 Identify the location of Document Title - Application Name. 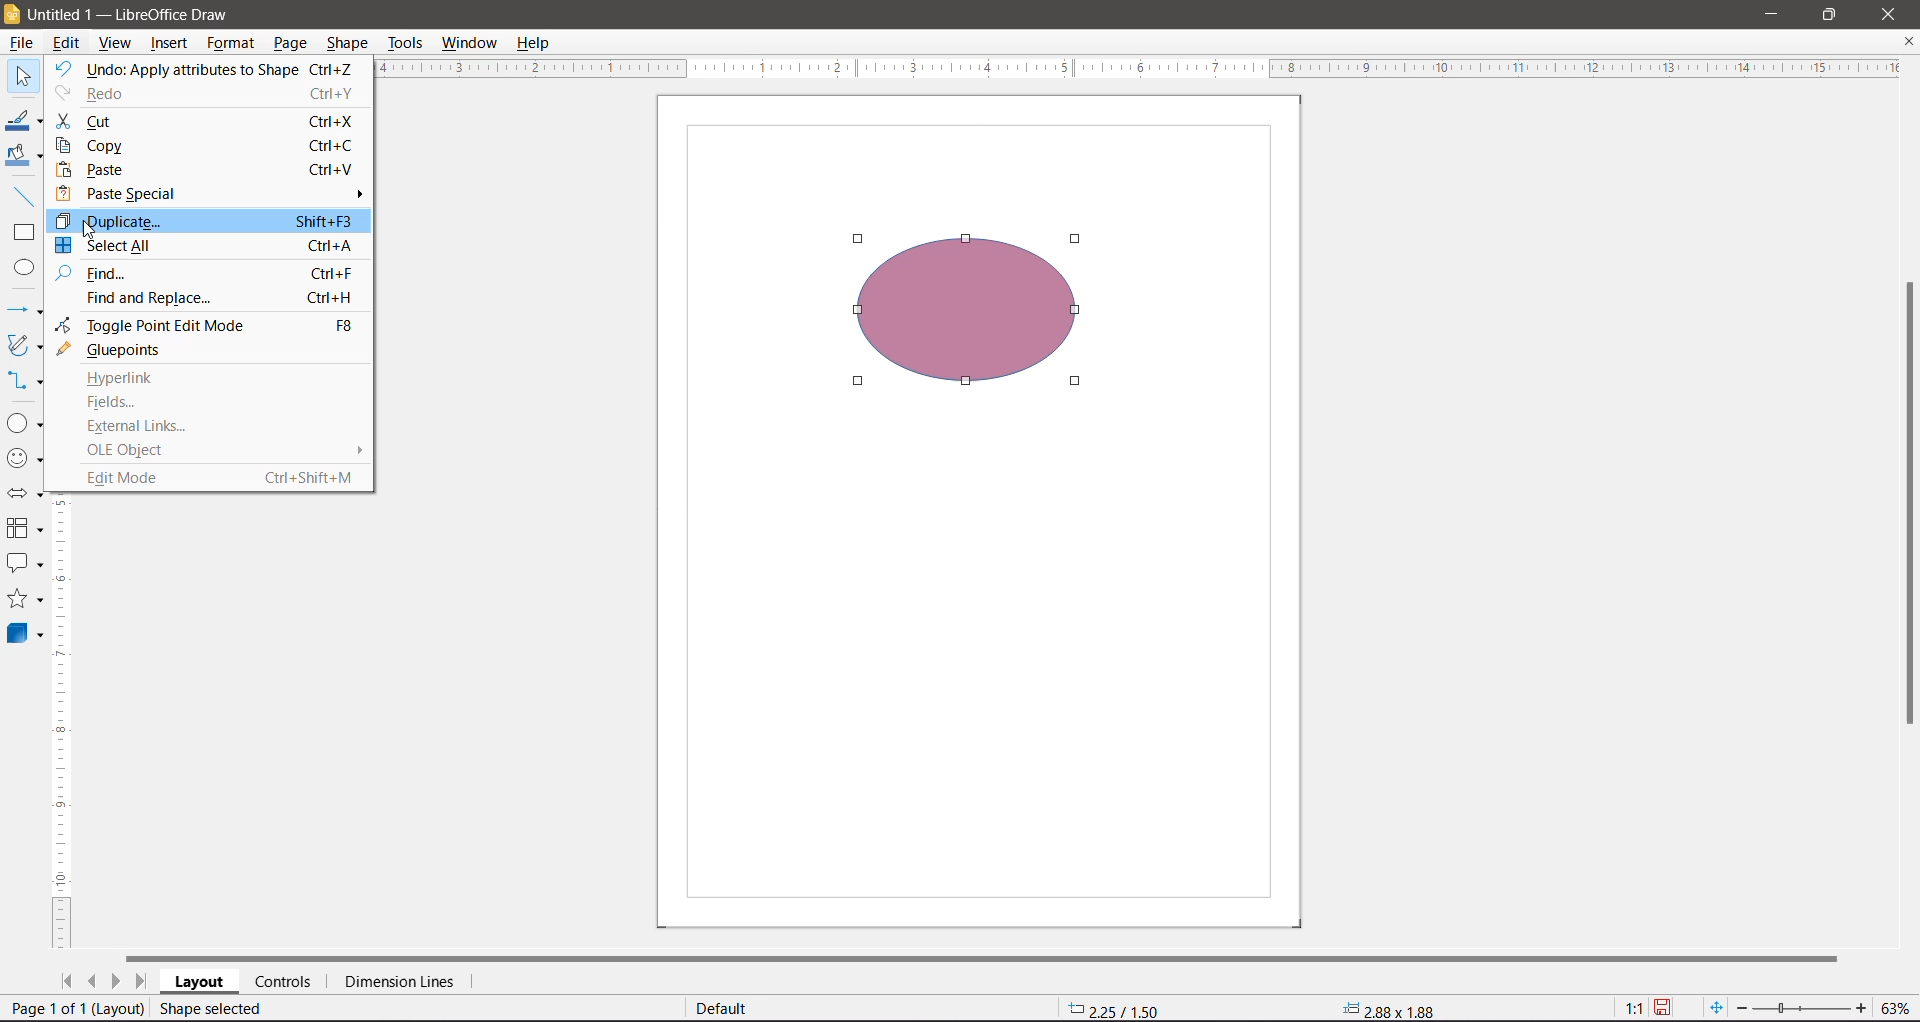
(151, 13).